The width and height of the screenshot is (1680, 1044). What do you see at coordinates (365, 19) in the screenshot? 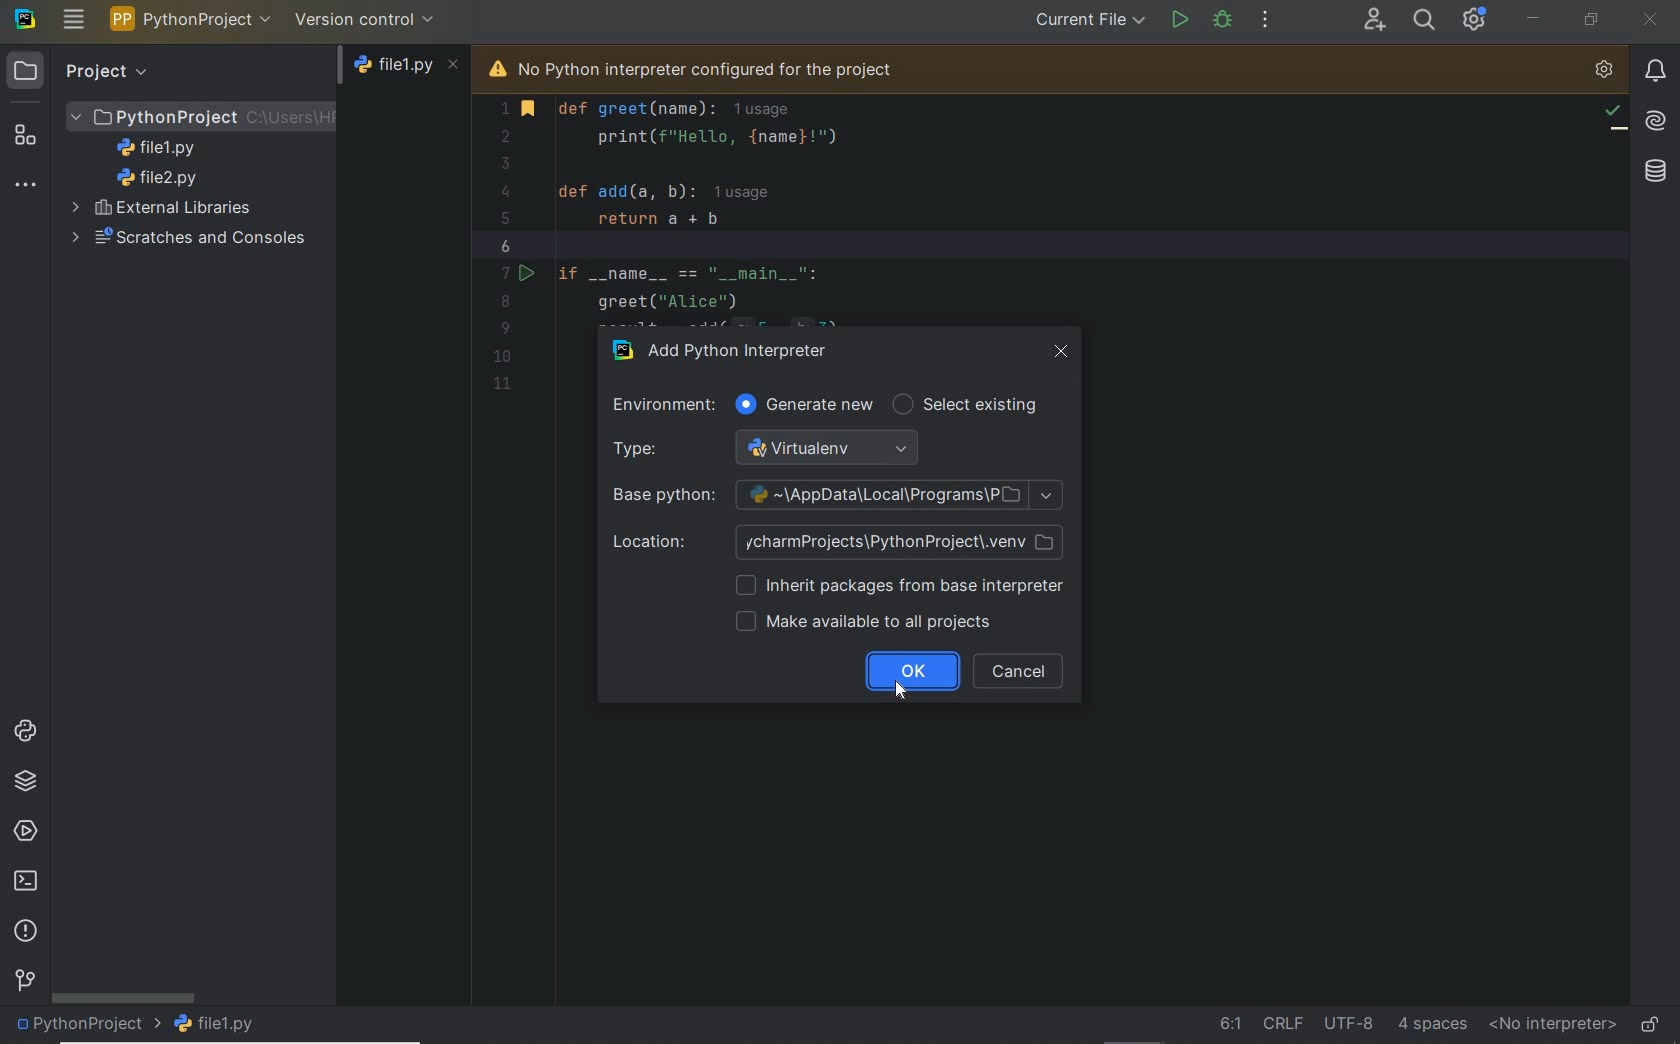
I see `version control` at bounding box center [365, 19].